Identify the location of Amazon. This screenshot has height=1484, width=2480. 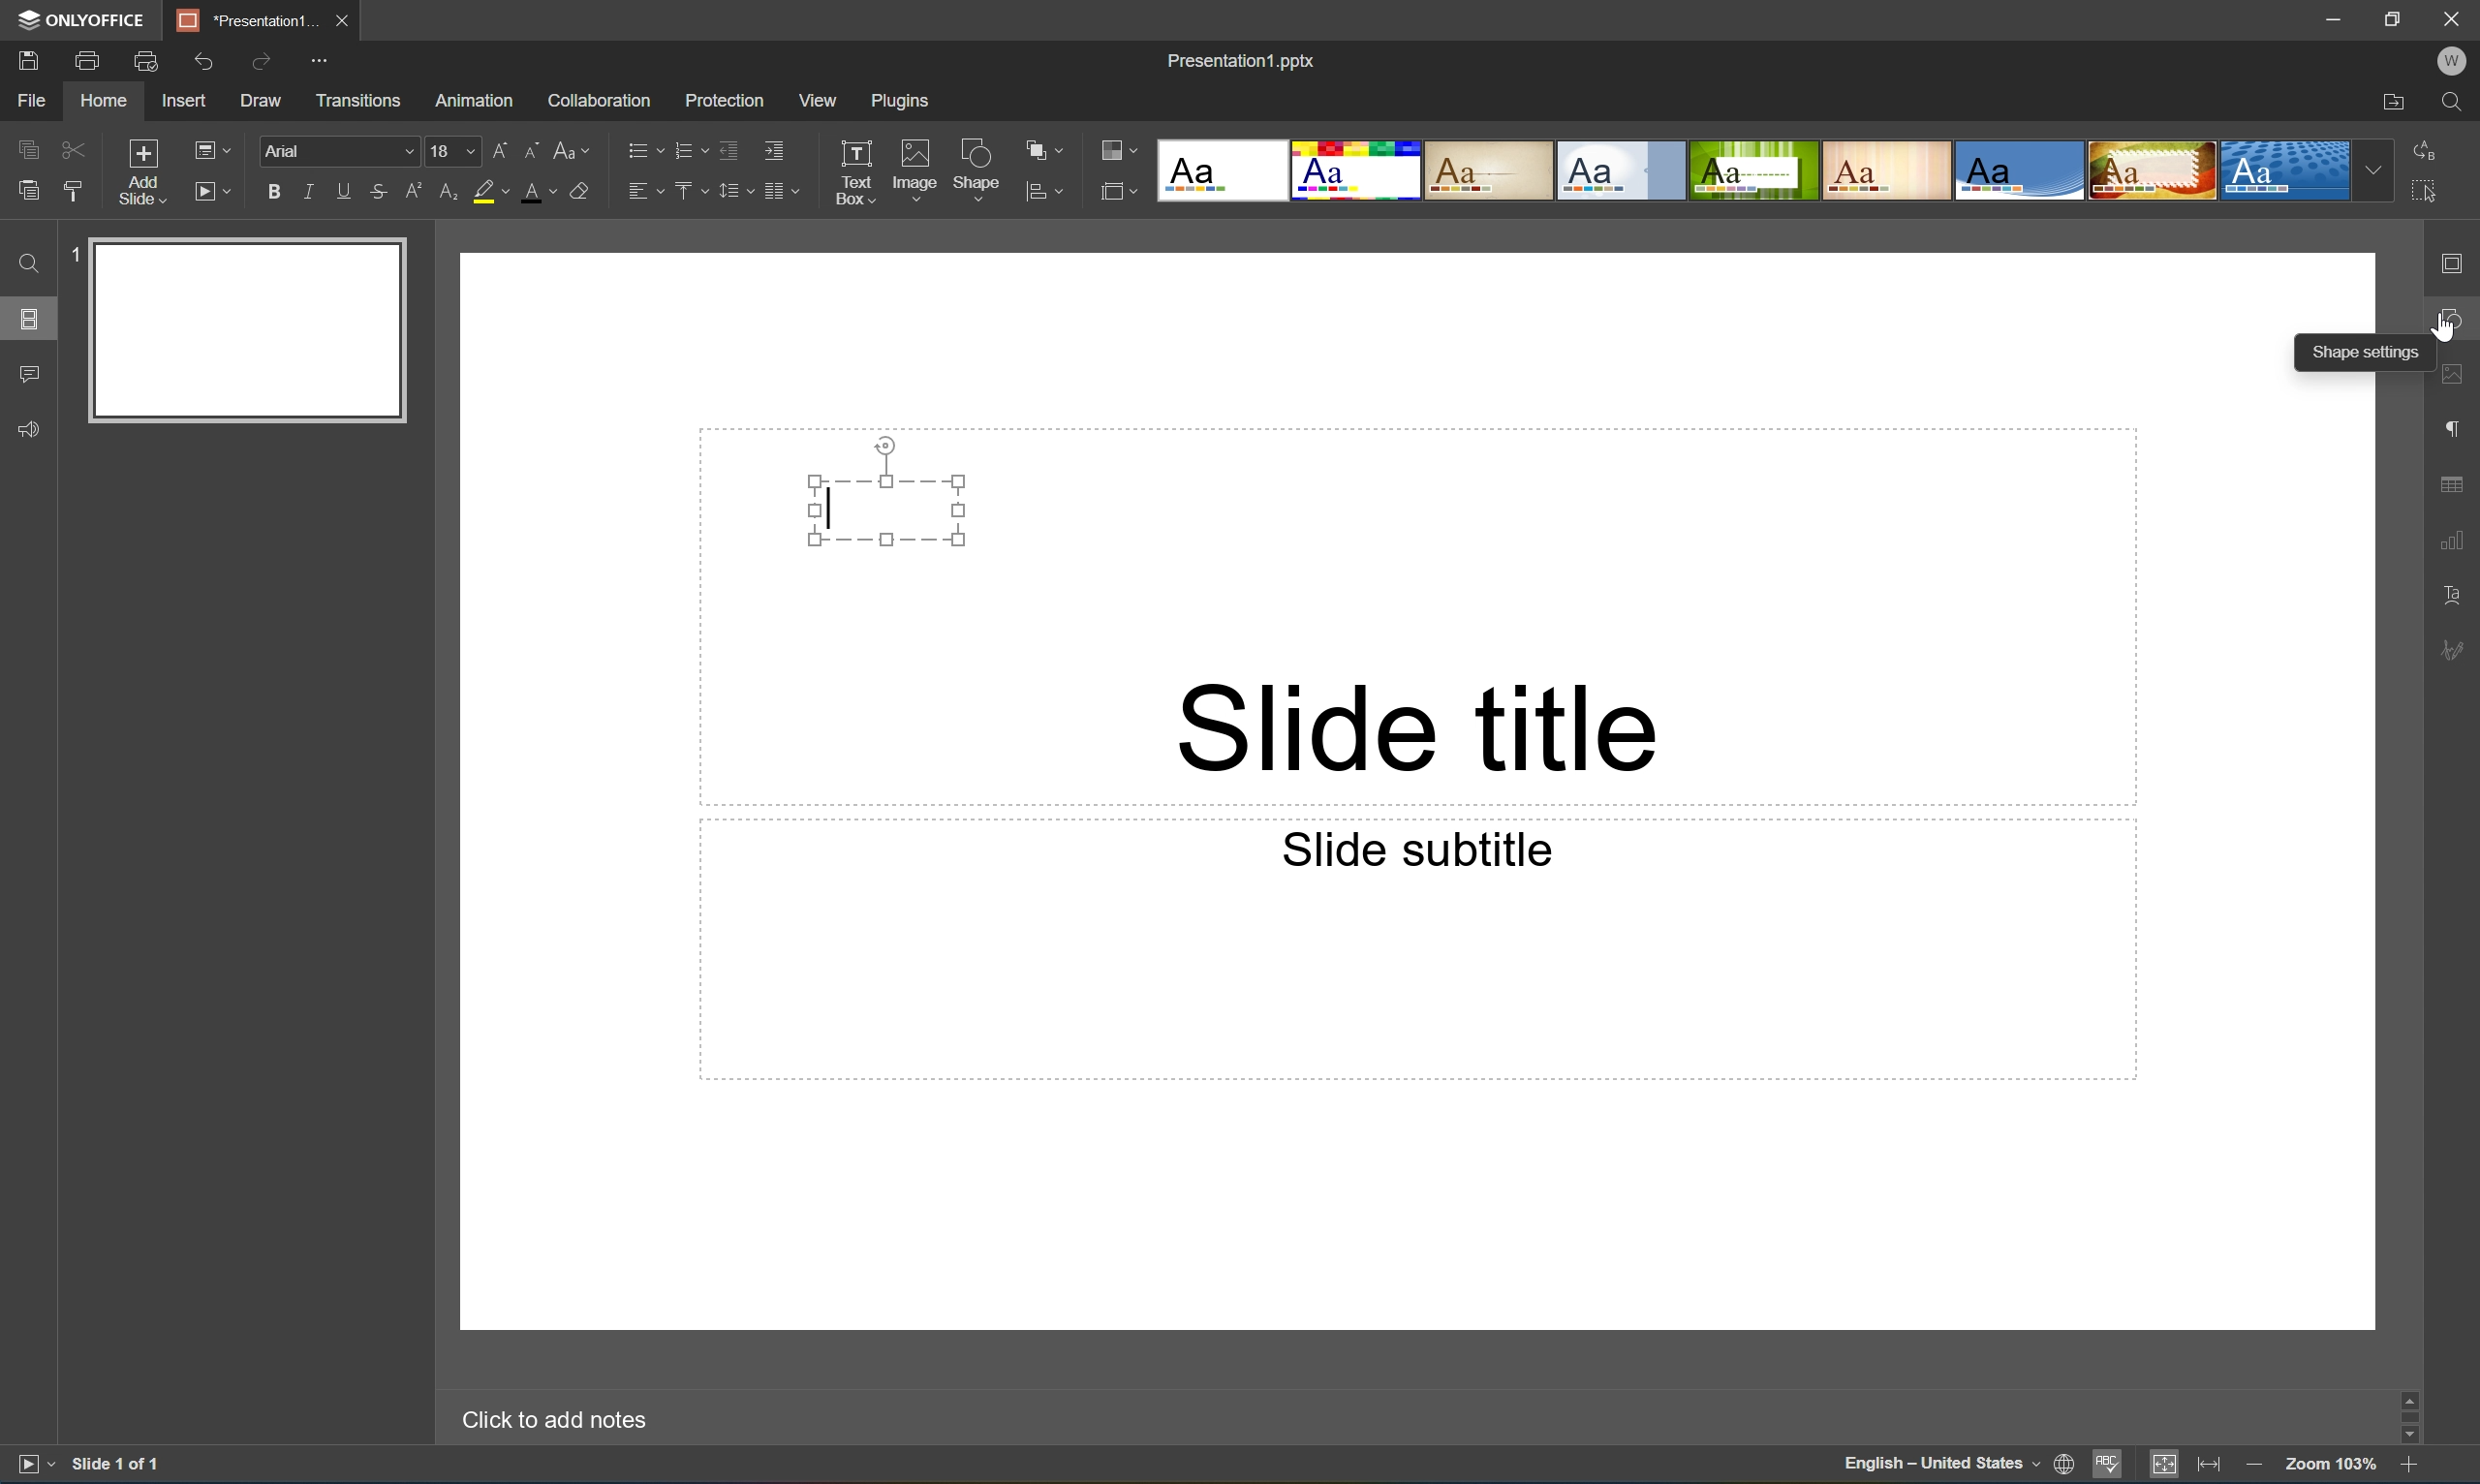
(476, 98).